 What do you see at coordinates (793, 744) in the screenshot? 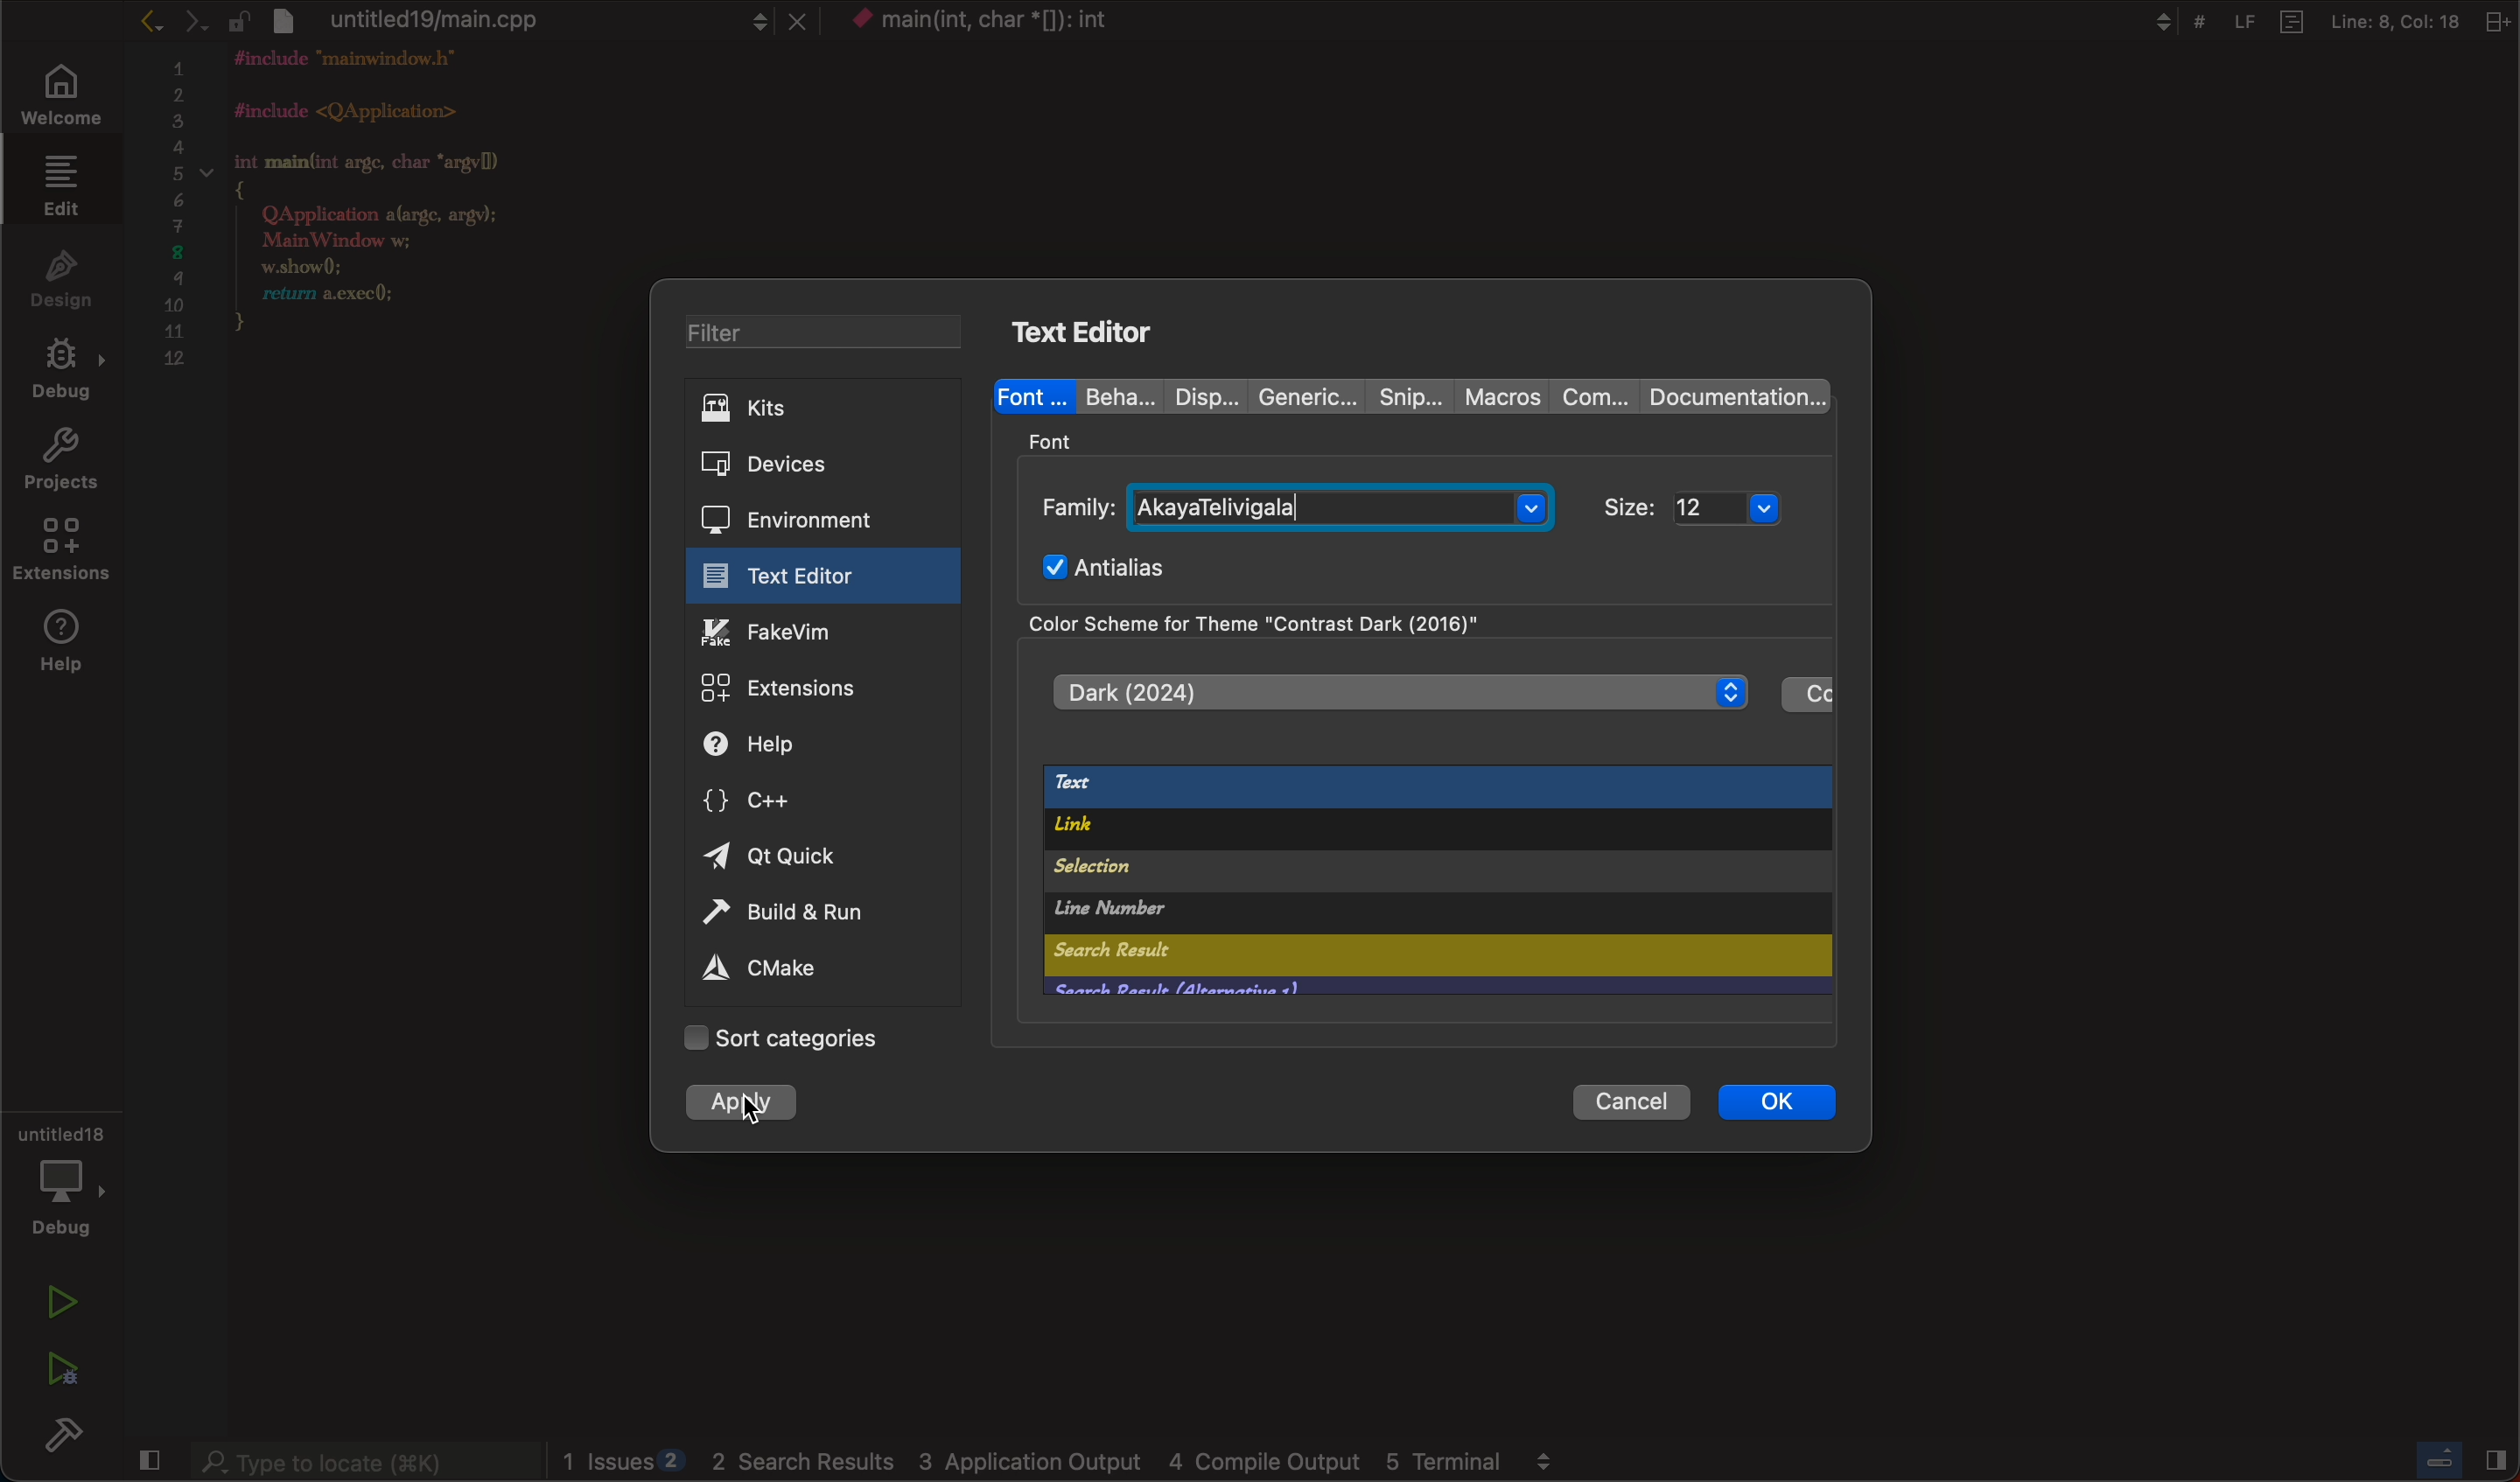
I see `help` at bounding box center [793, 744].